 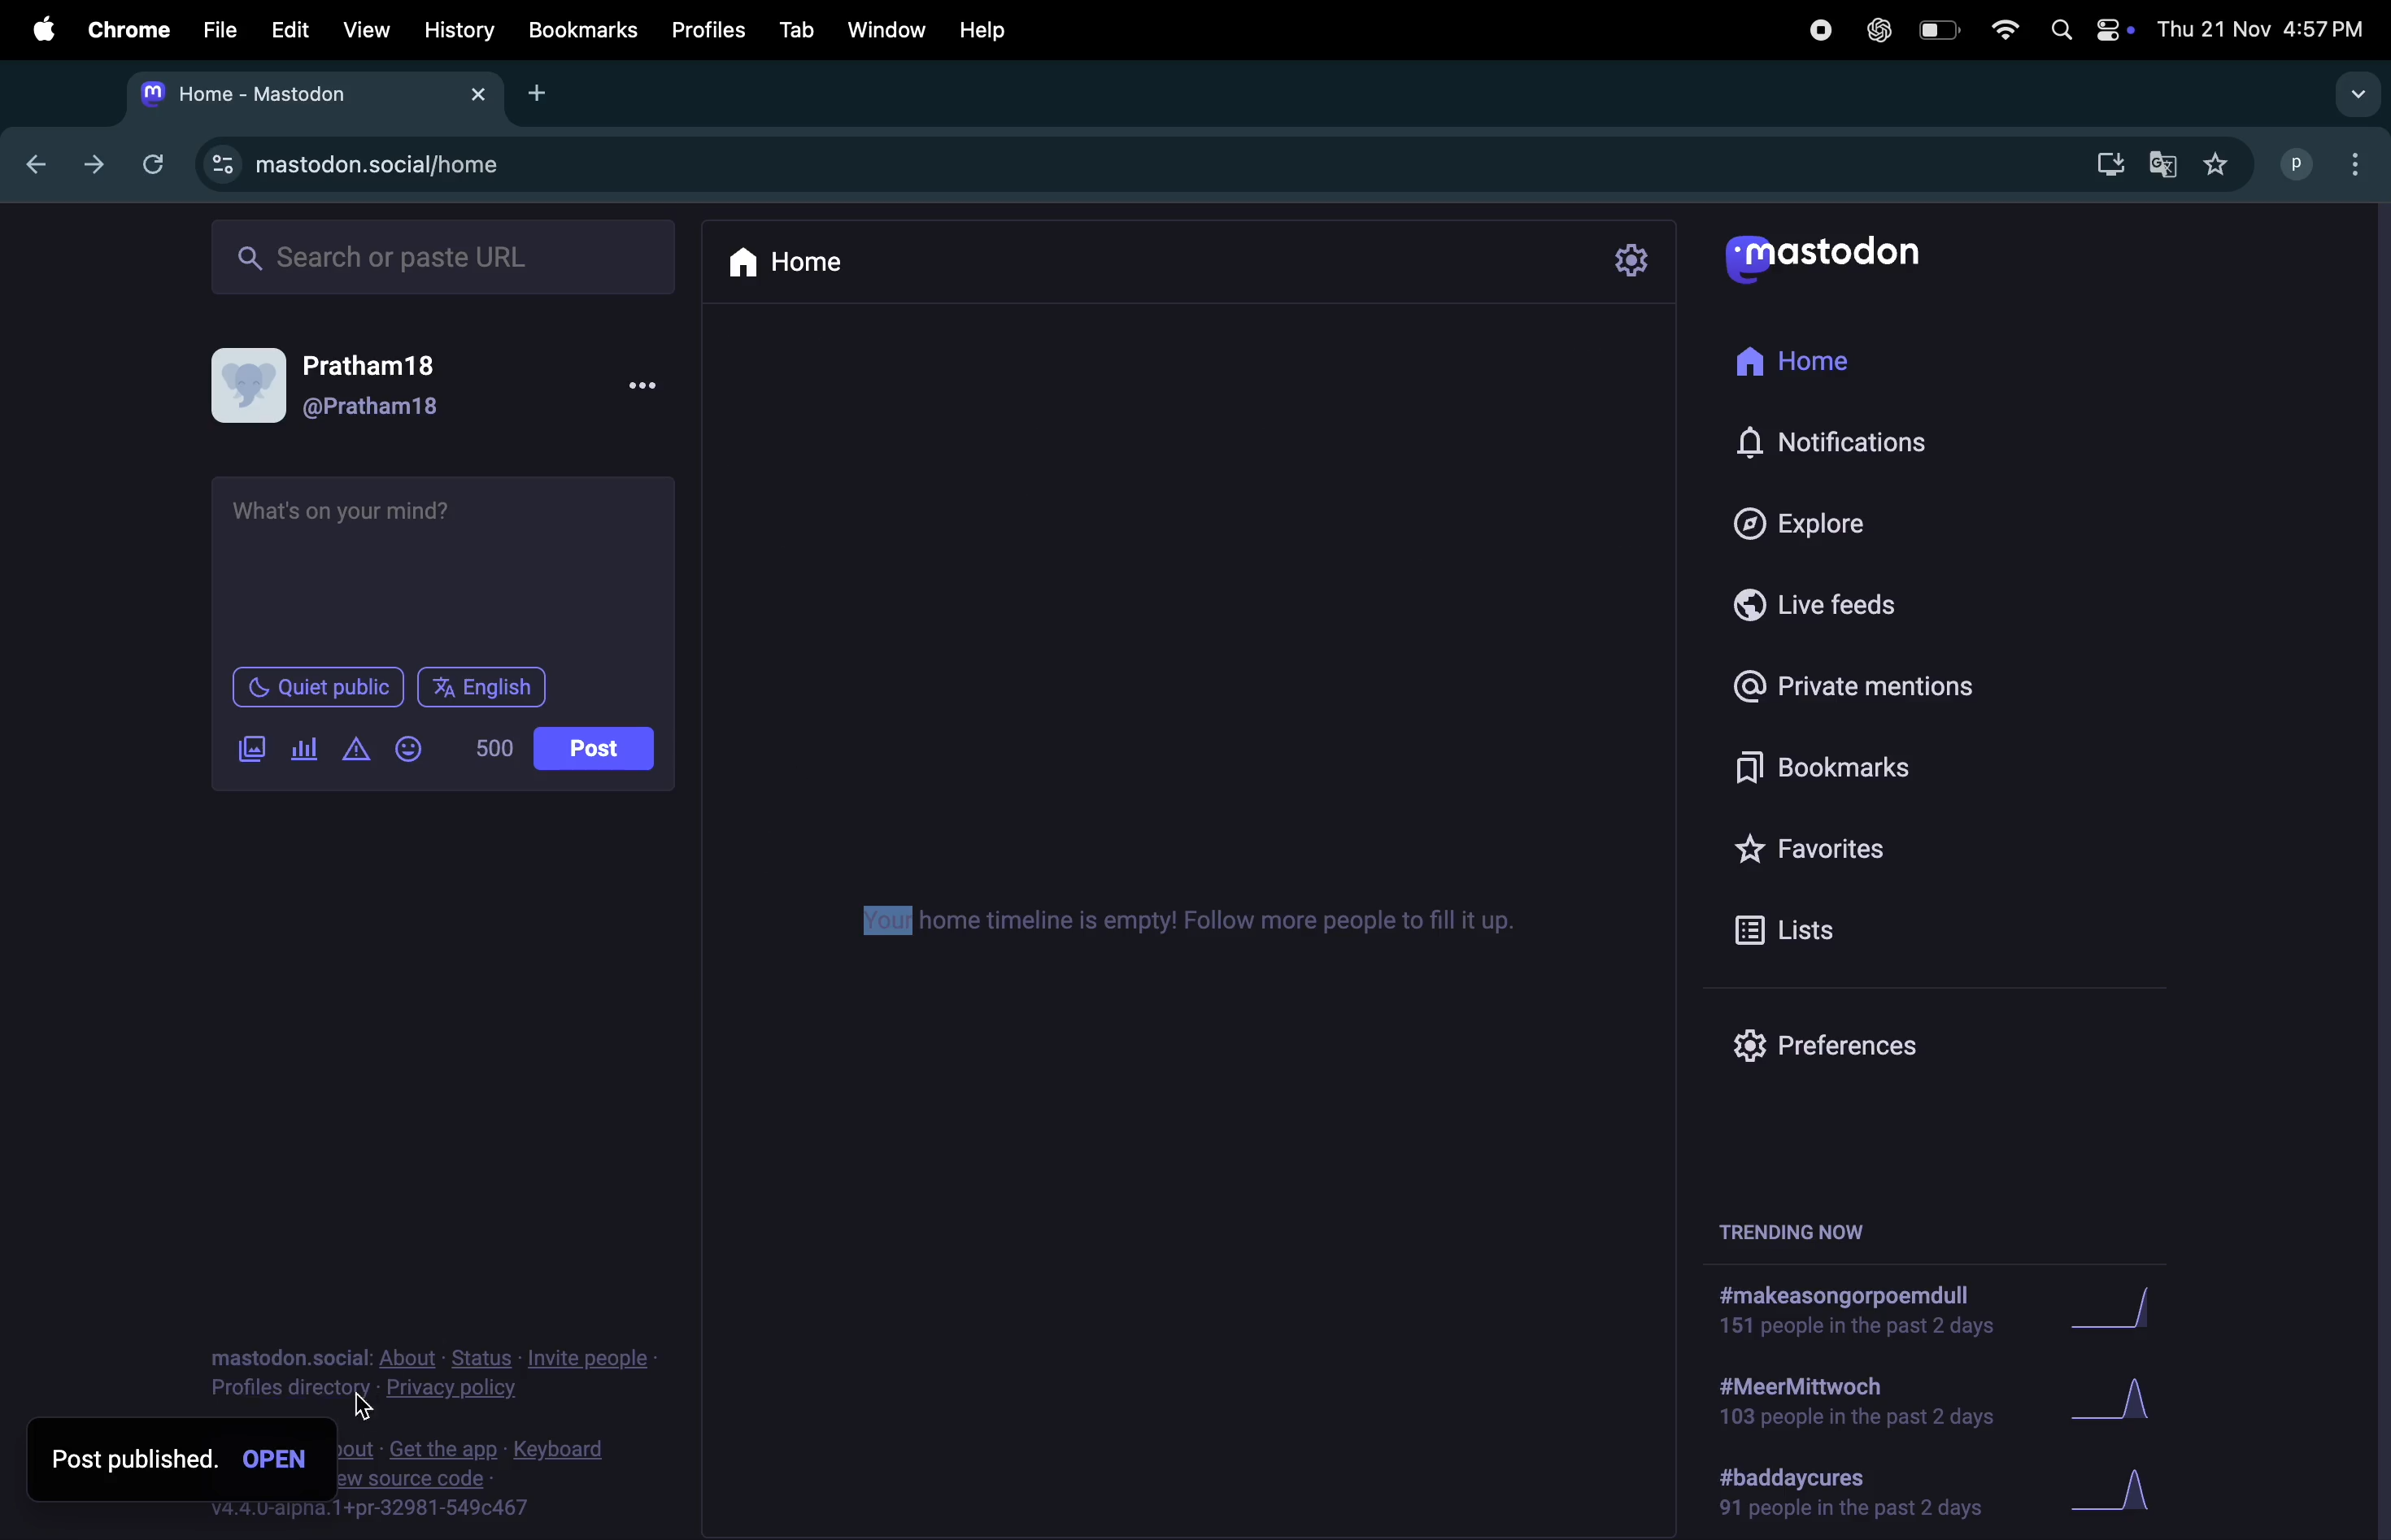 I want to click on textbox, so click(x=448, y=566).